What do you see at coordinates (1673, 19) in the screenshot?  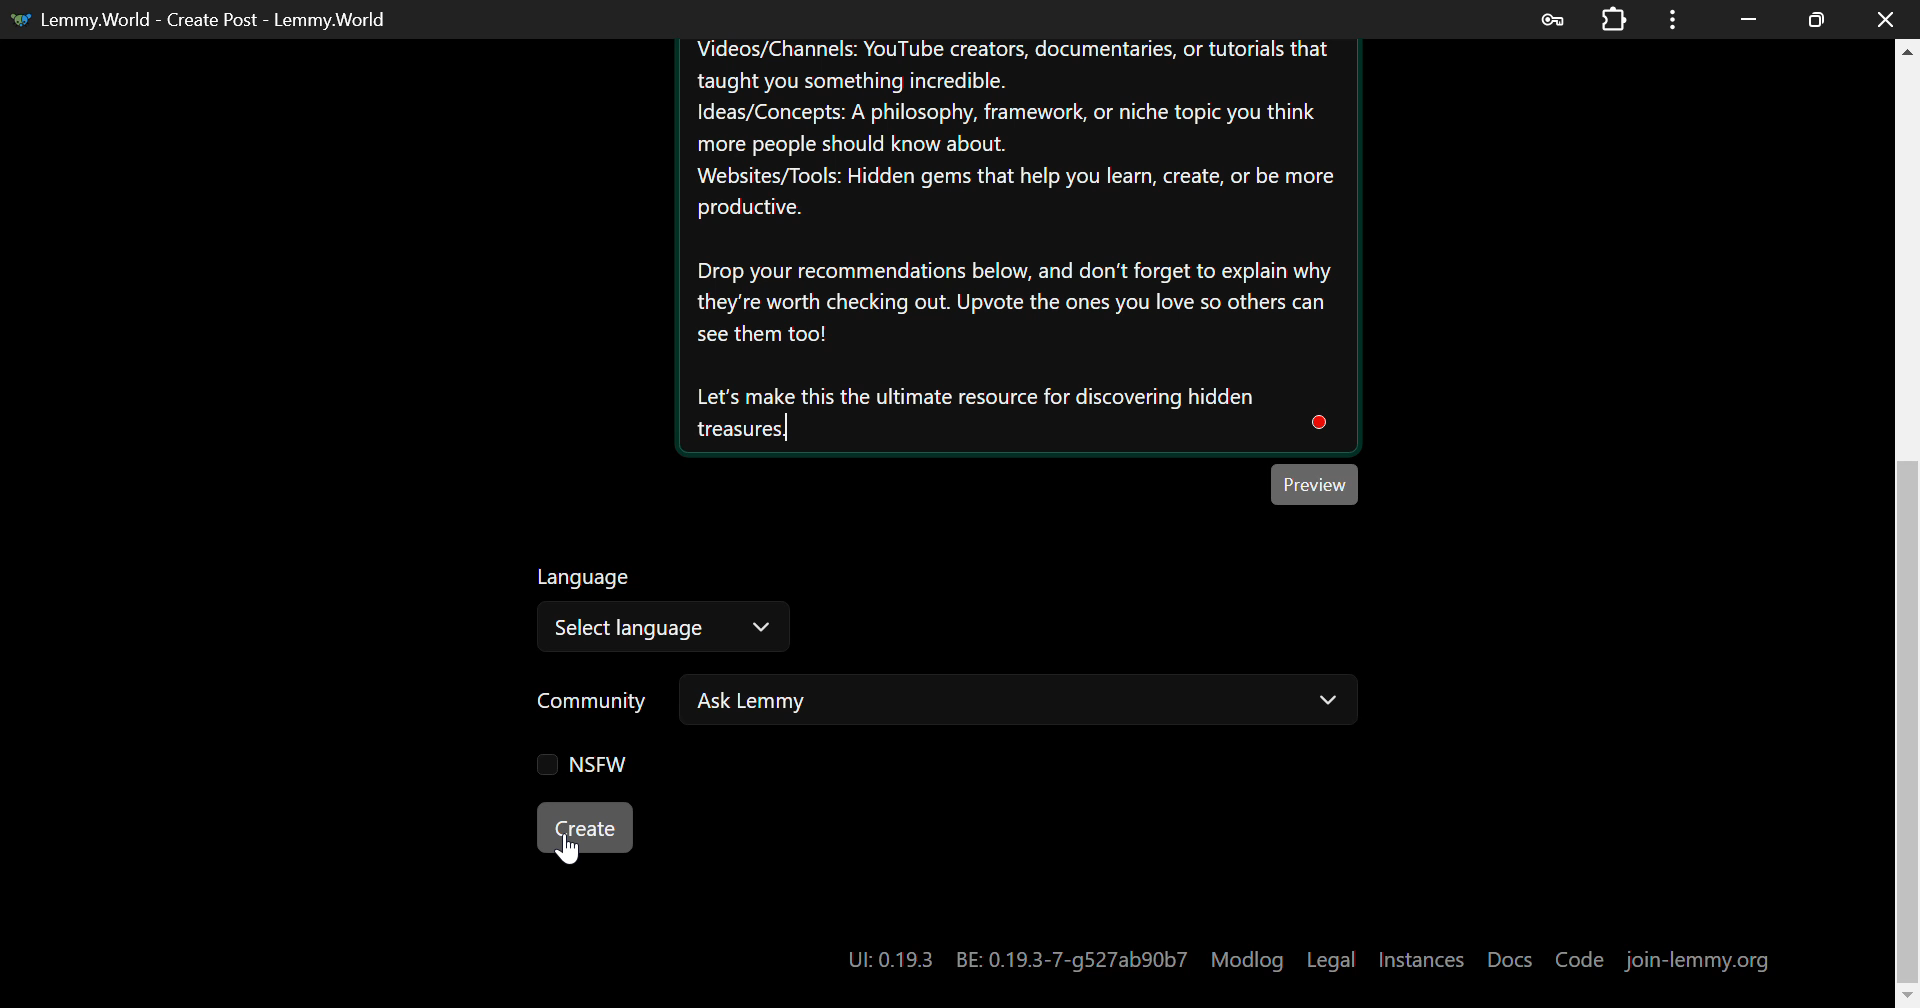 I see `Menu` at bounding box center [1673, 19].